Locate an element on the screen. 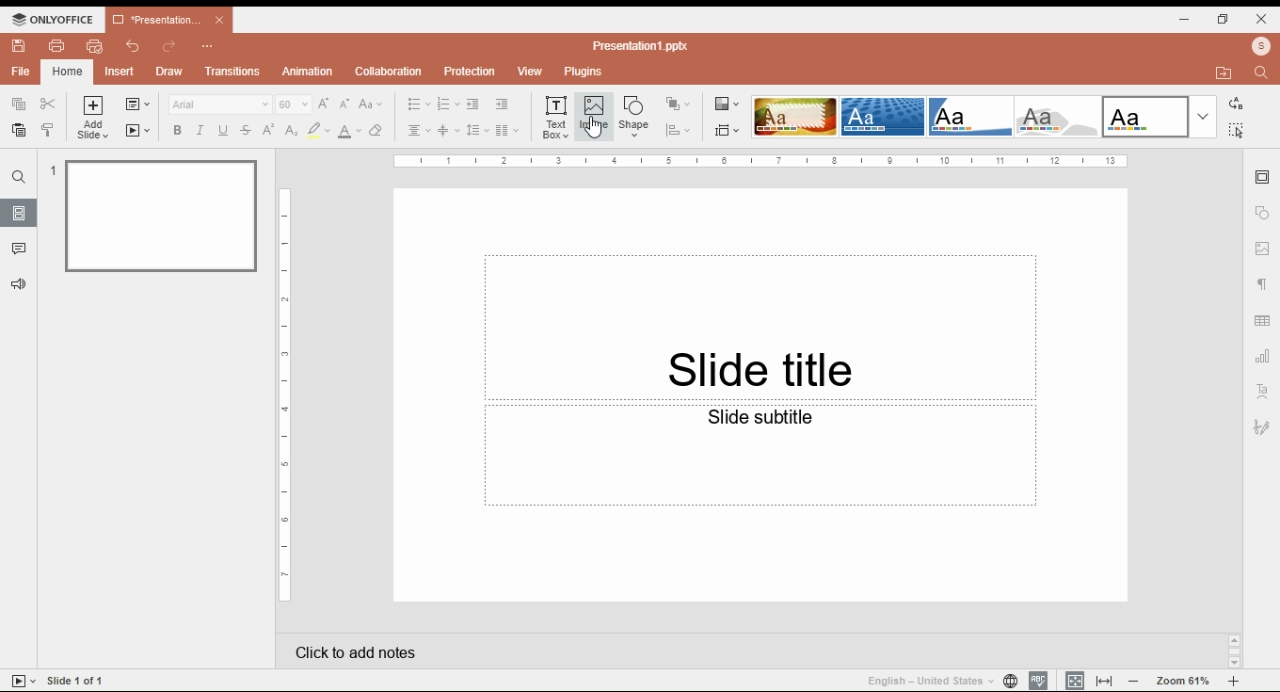 This screenshot has height=692, width=1280. transitions is located at coordinates (233, 72).